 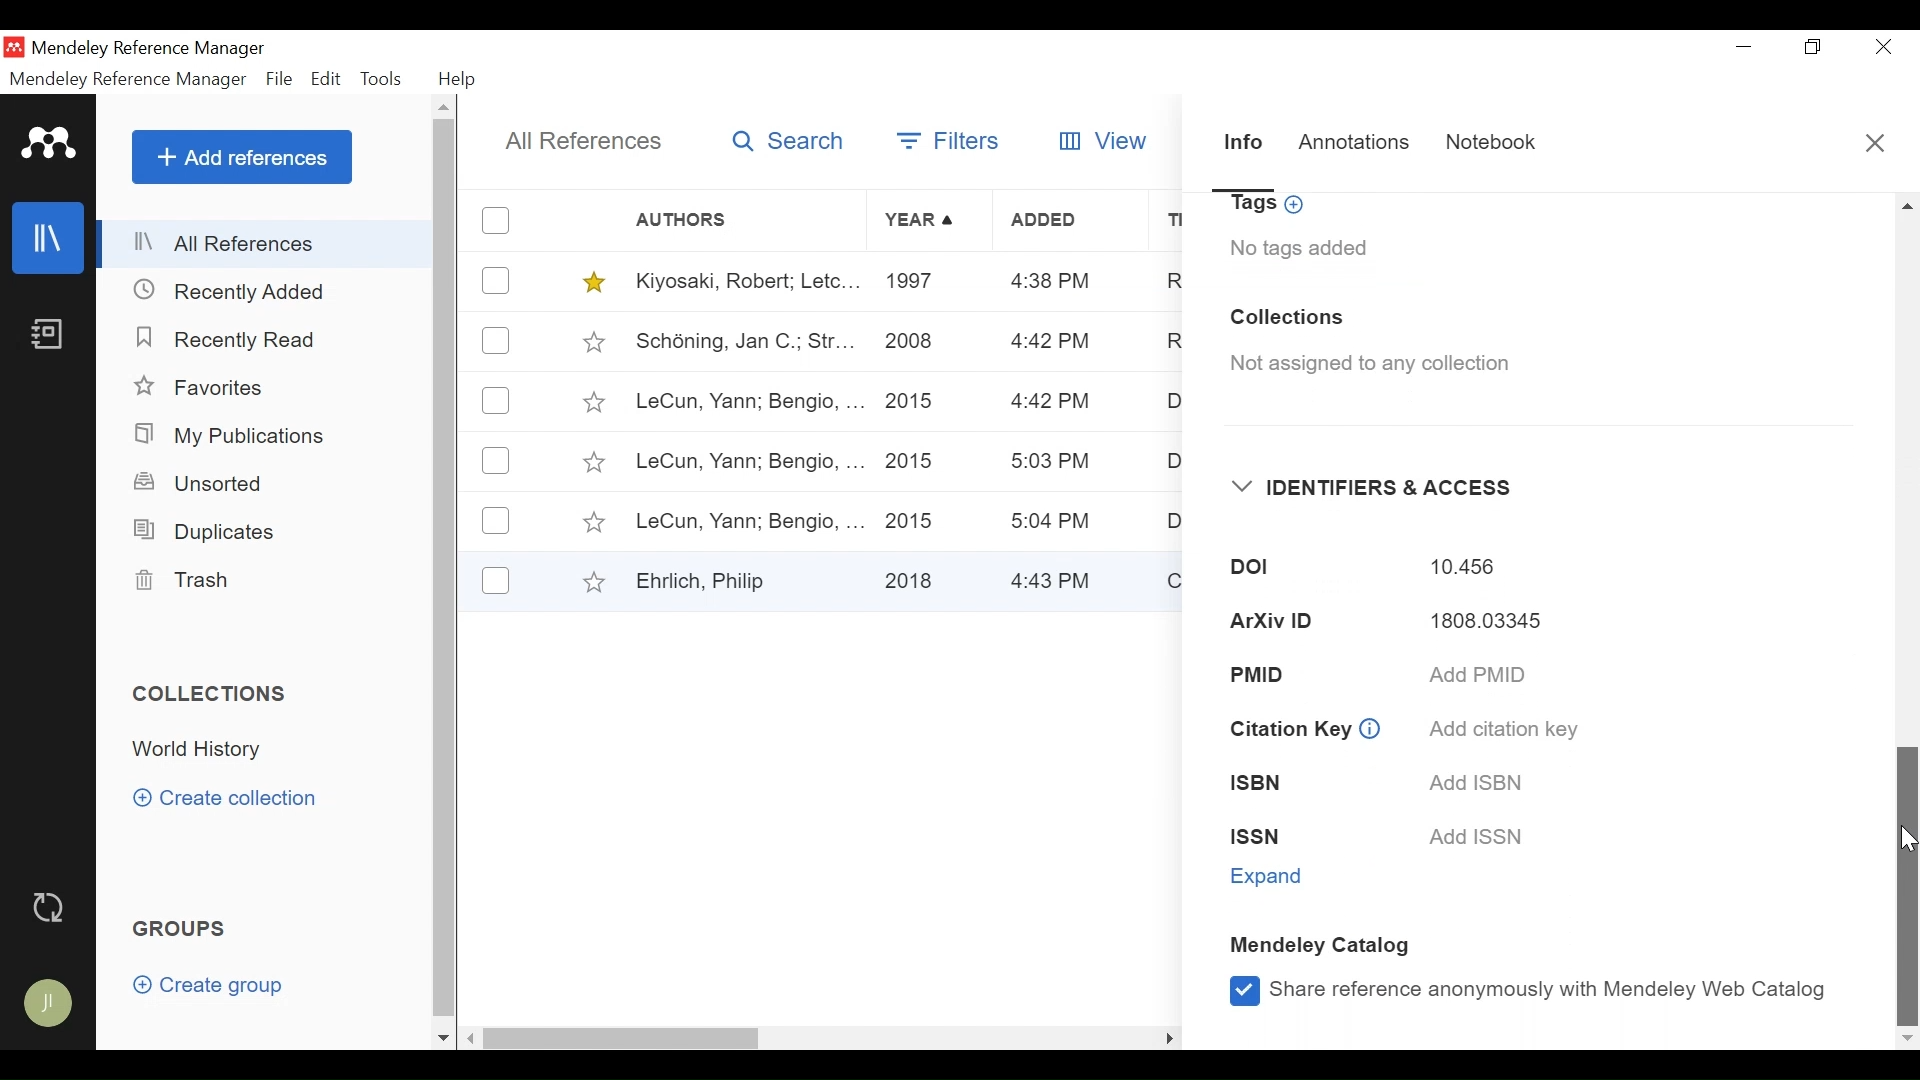 I want to click on Sync, so click(x=49, y=907).